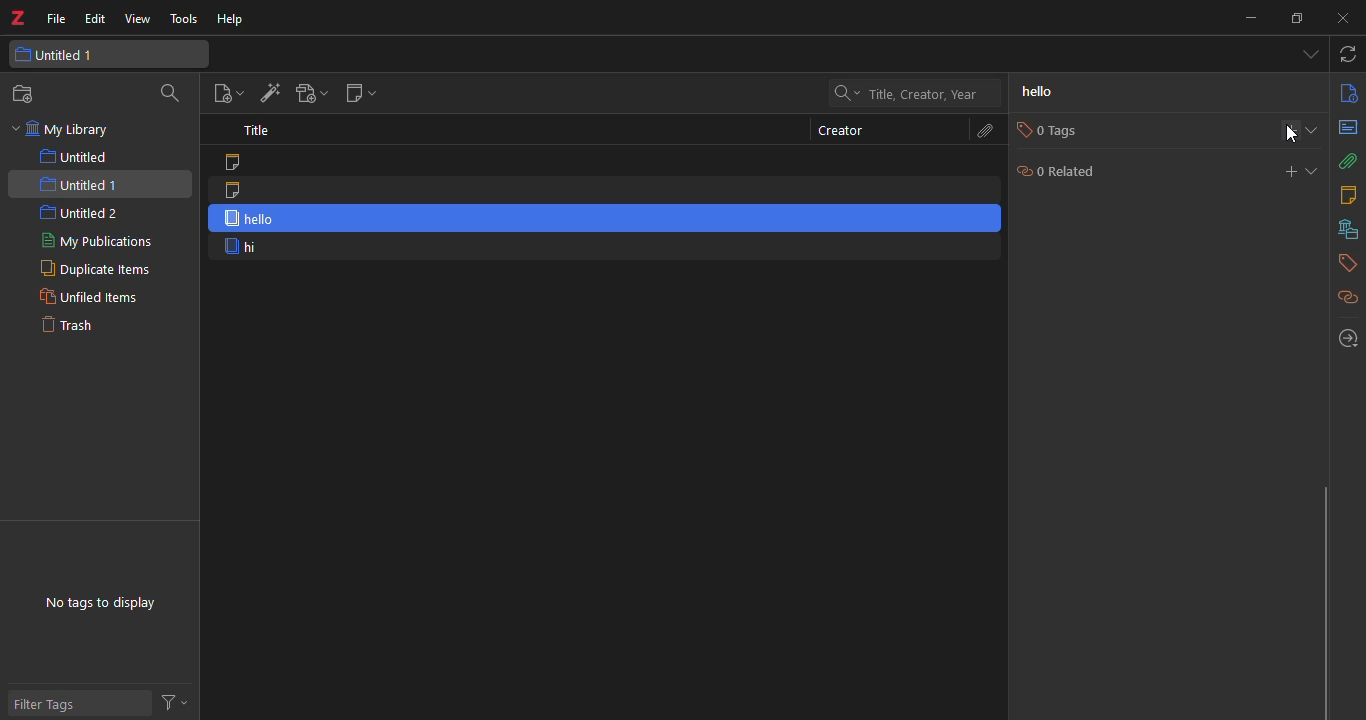  I want to click on add attach, so click(311, 92).